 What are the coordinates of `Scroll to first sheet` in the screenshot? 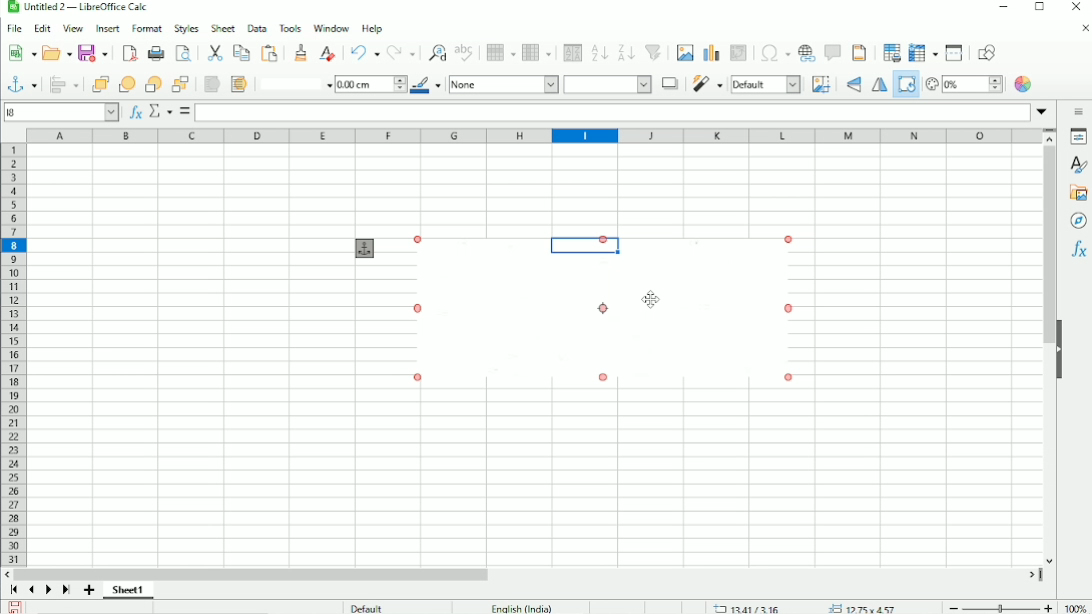 It's located at (13, 591).